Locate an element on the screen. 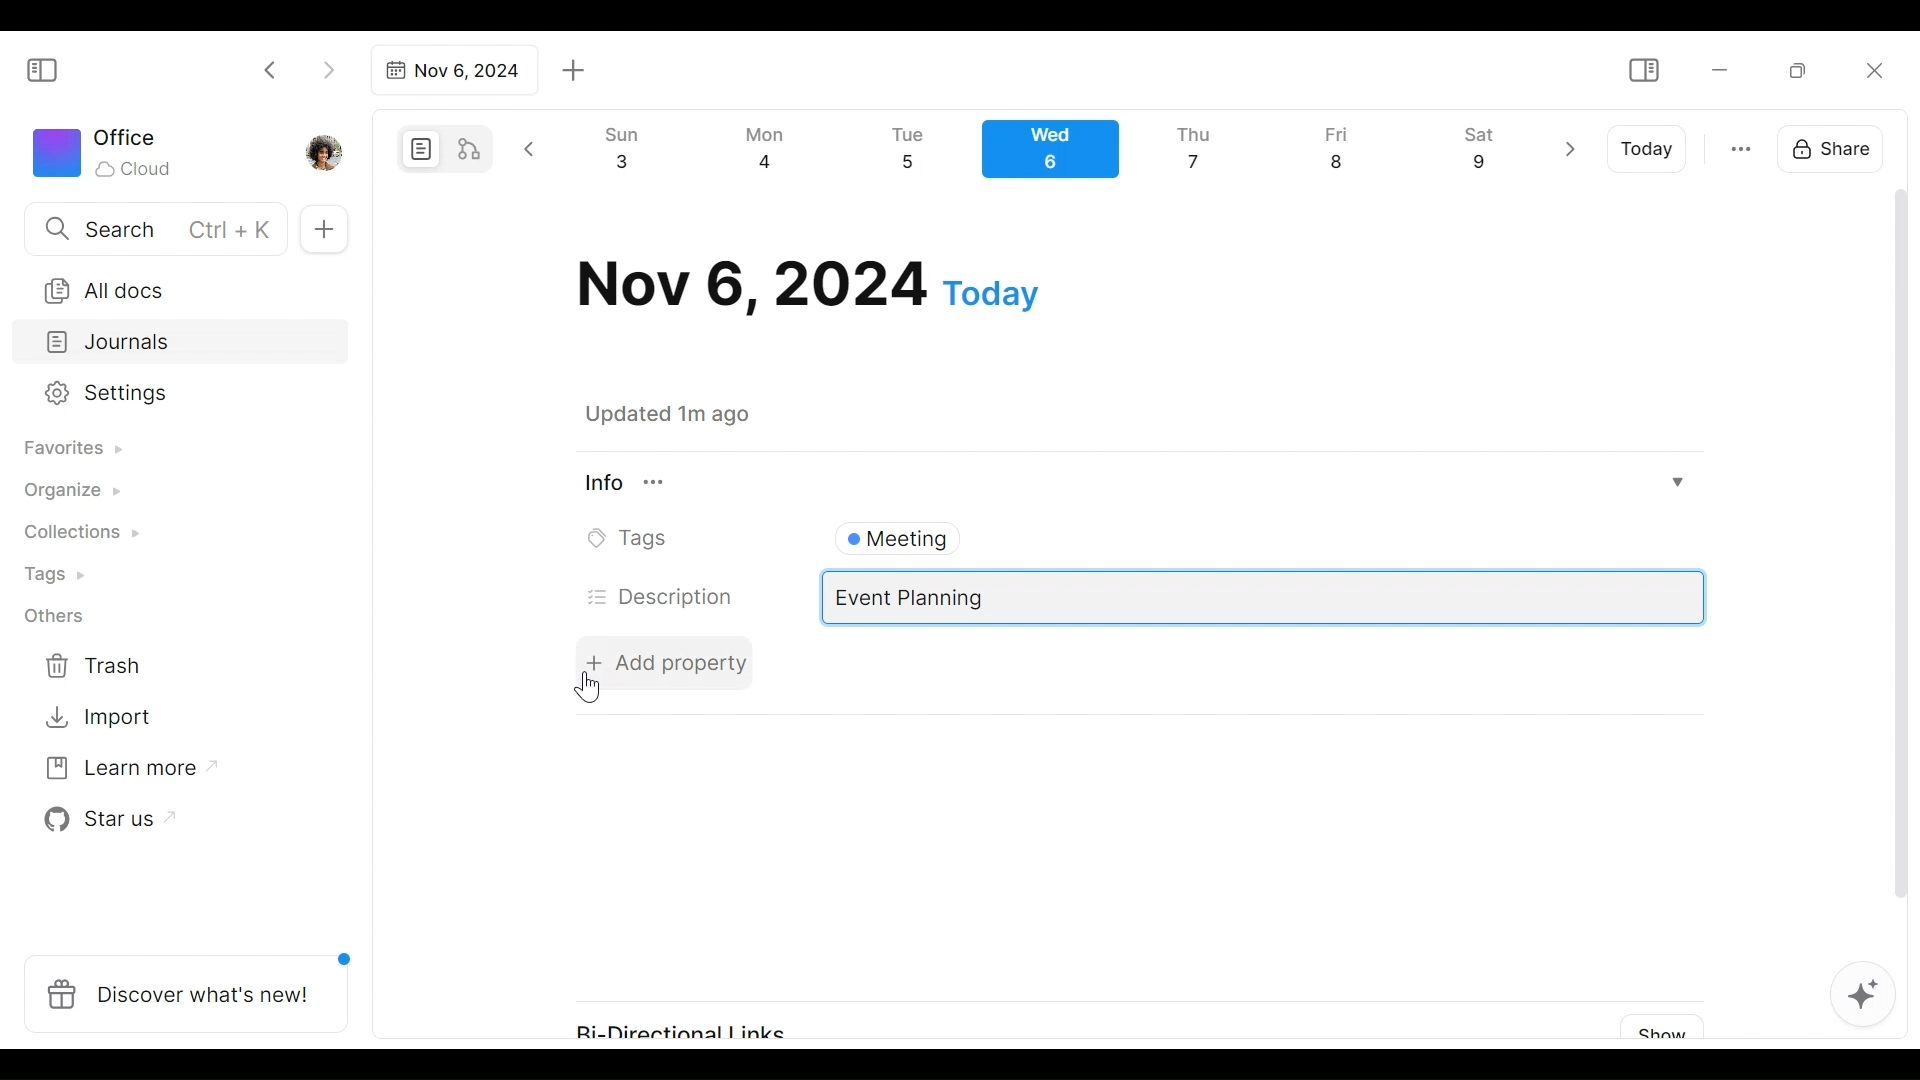 The width and height of the screenshot is (1920, 1080). Description is located at coordinates (662, 597).